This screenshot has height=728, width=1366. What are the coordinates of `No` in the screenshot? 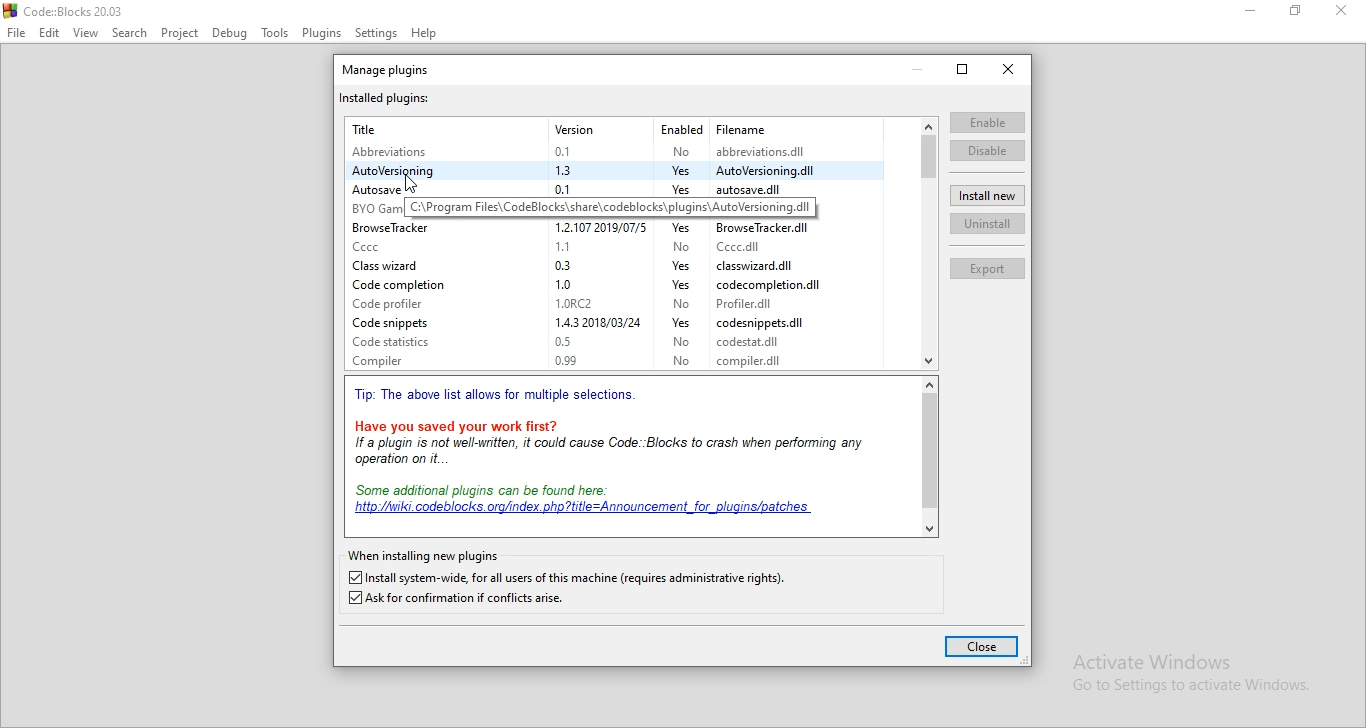 It's located at (682, 305).